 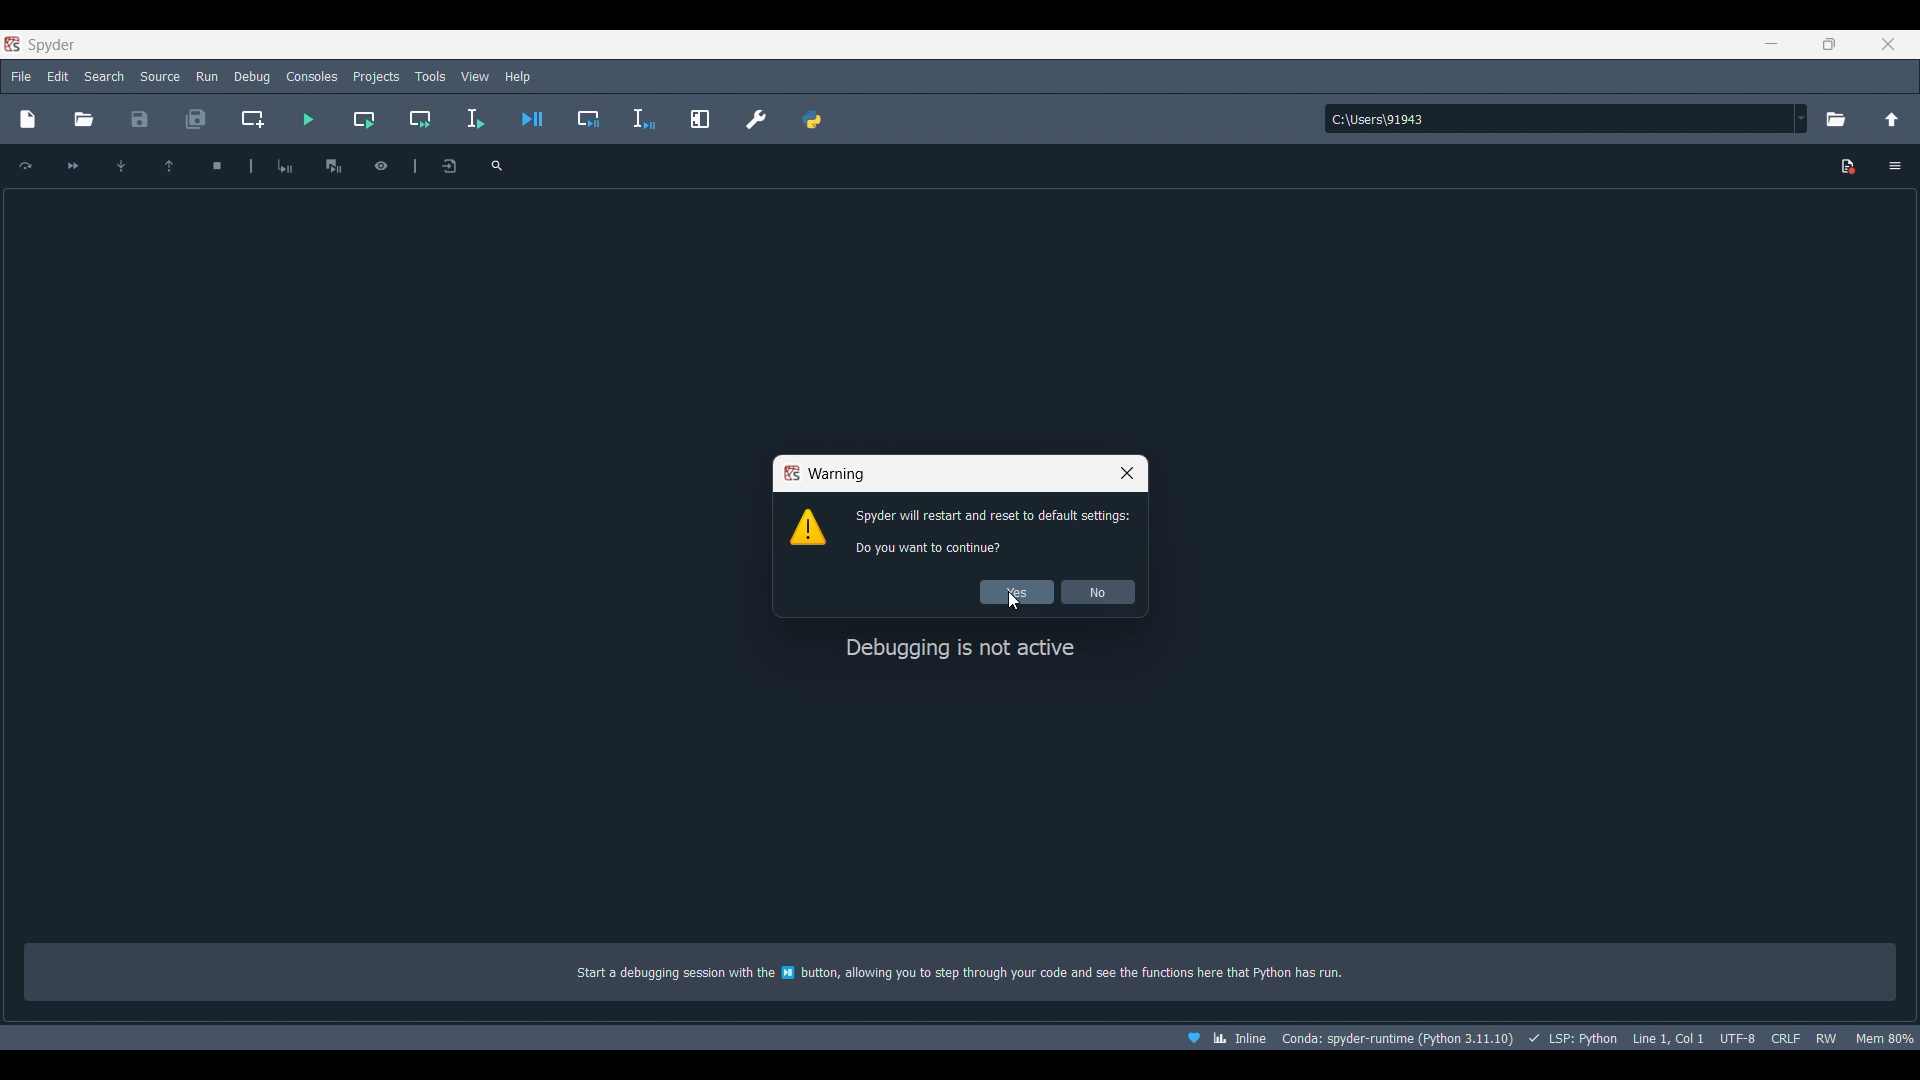 What do you see at coordinates (1011, 606) in the screenshot?
I see `cursor` at bounding box center [1011, 606].